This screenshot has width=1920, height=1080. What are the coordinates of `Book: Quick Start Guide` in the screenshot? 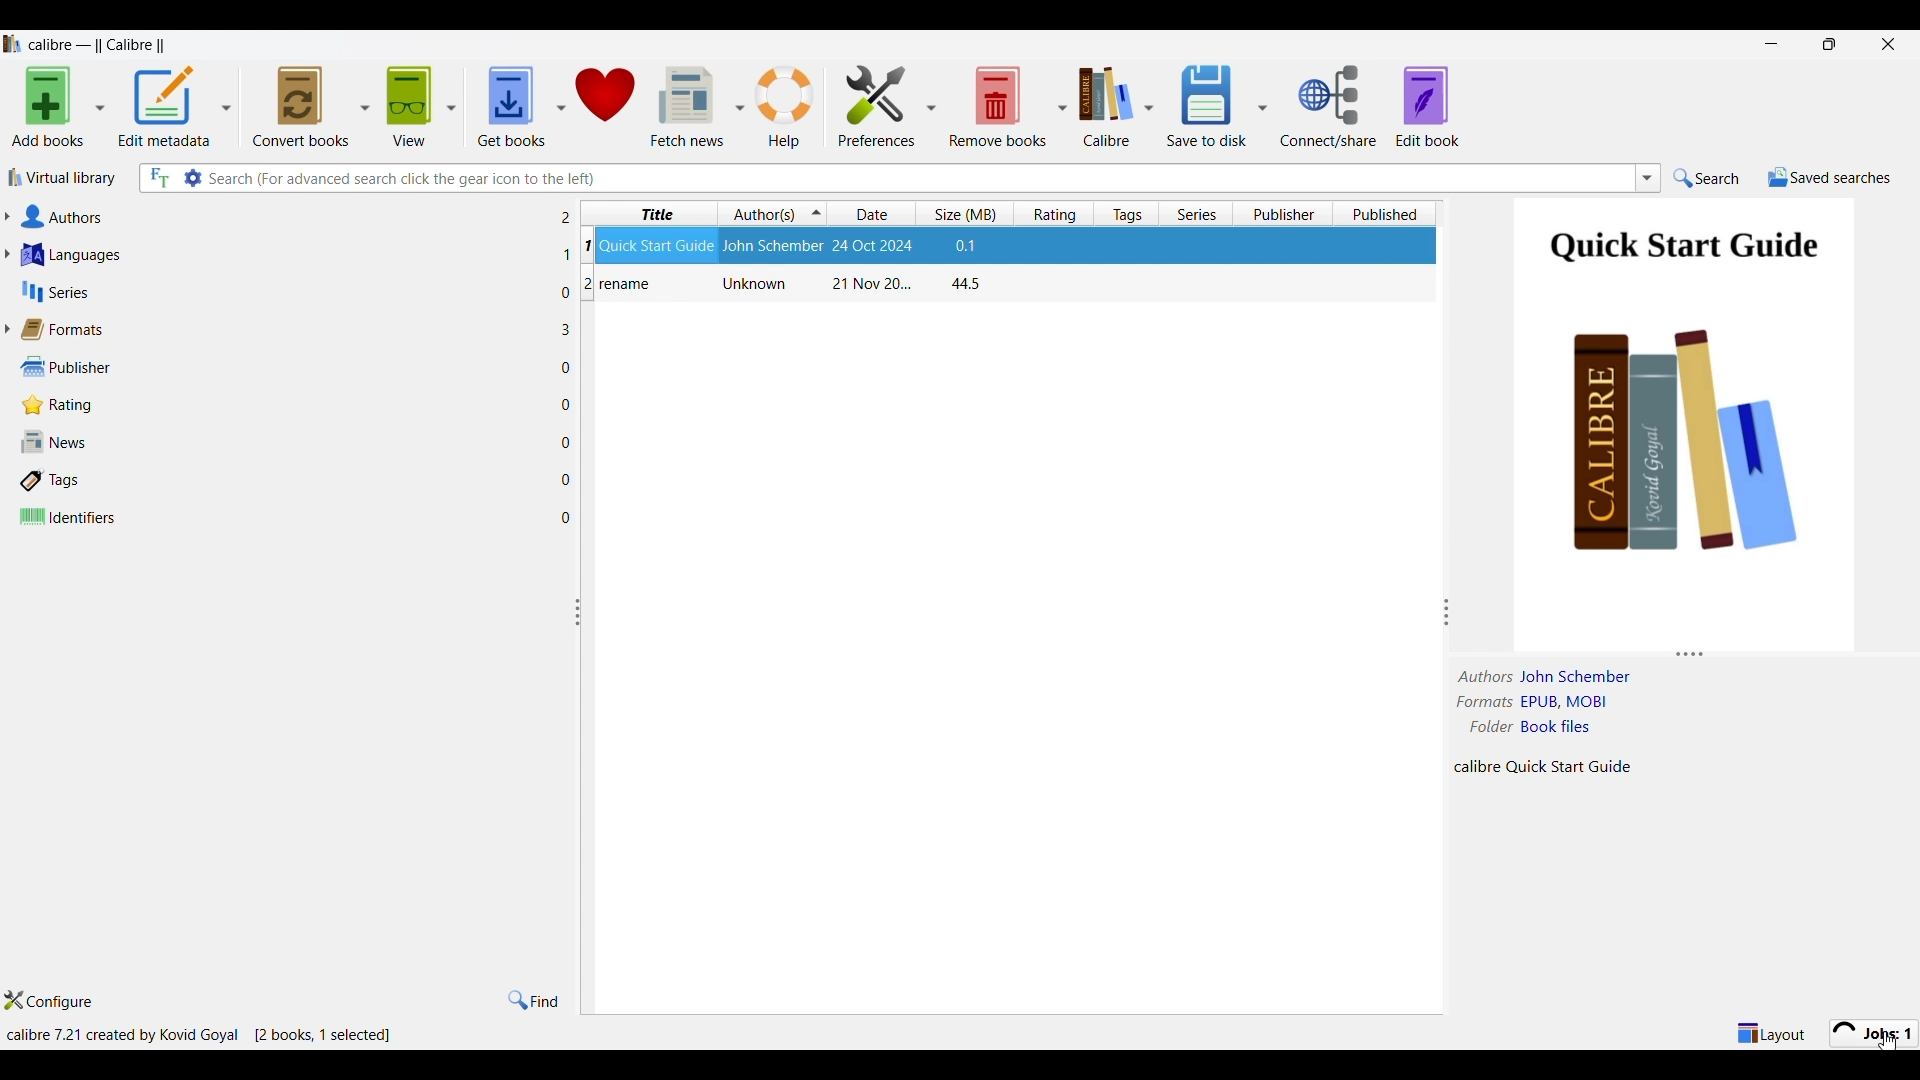 It's located at (1008, 248).